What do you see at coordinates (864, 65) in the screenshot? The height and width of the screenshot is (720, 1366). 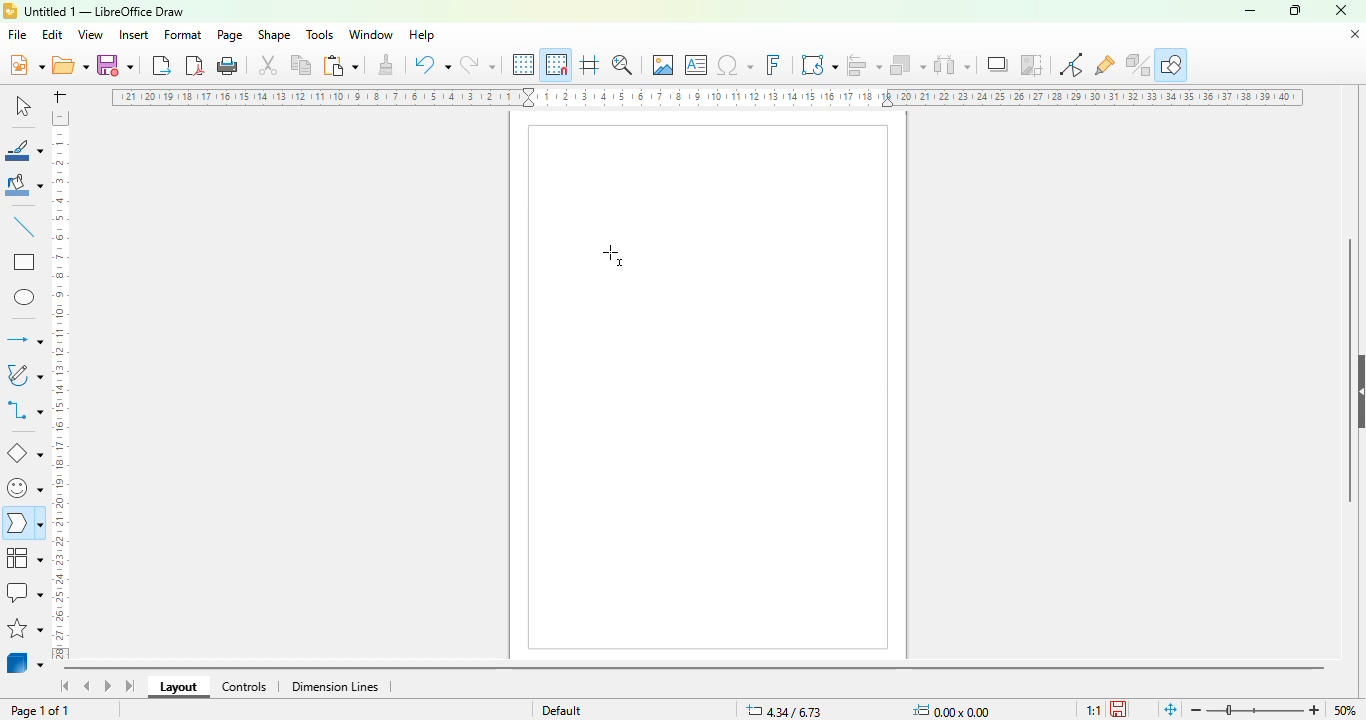 I see `align objects` at bounding box center [864, 65].